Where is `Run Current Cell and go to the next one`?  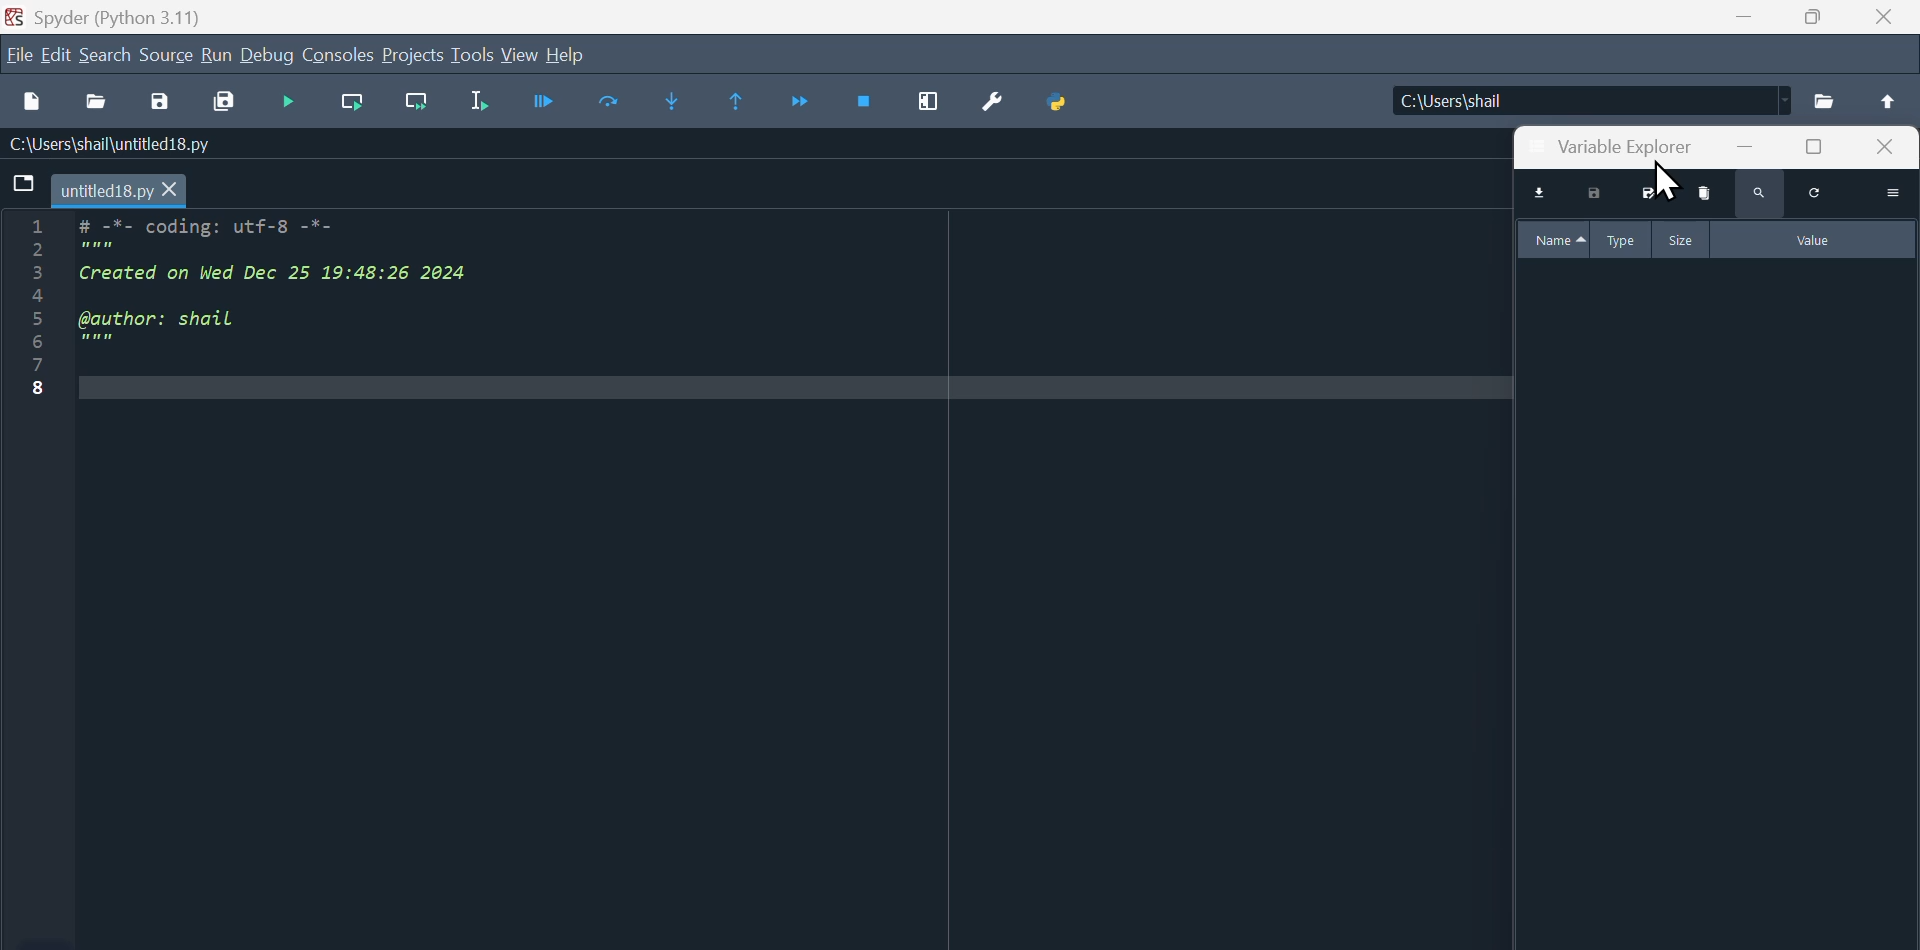
Run Current Cell and go to the next one is located at coordinates (420, 107).